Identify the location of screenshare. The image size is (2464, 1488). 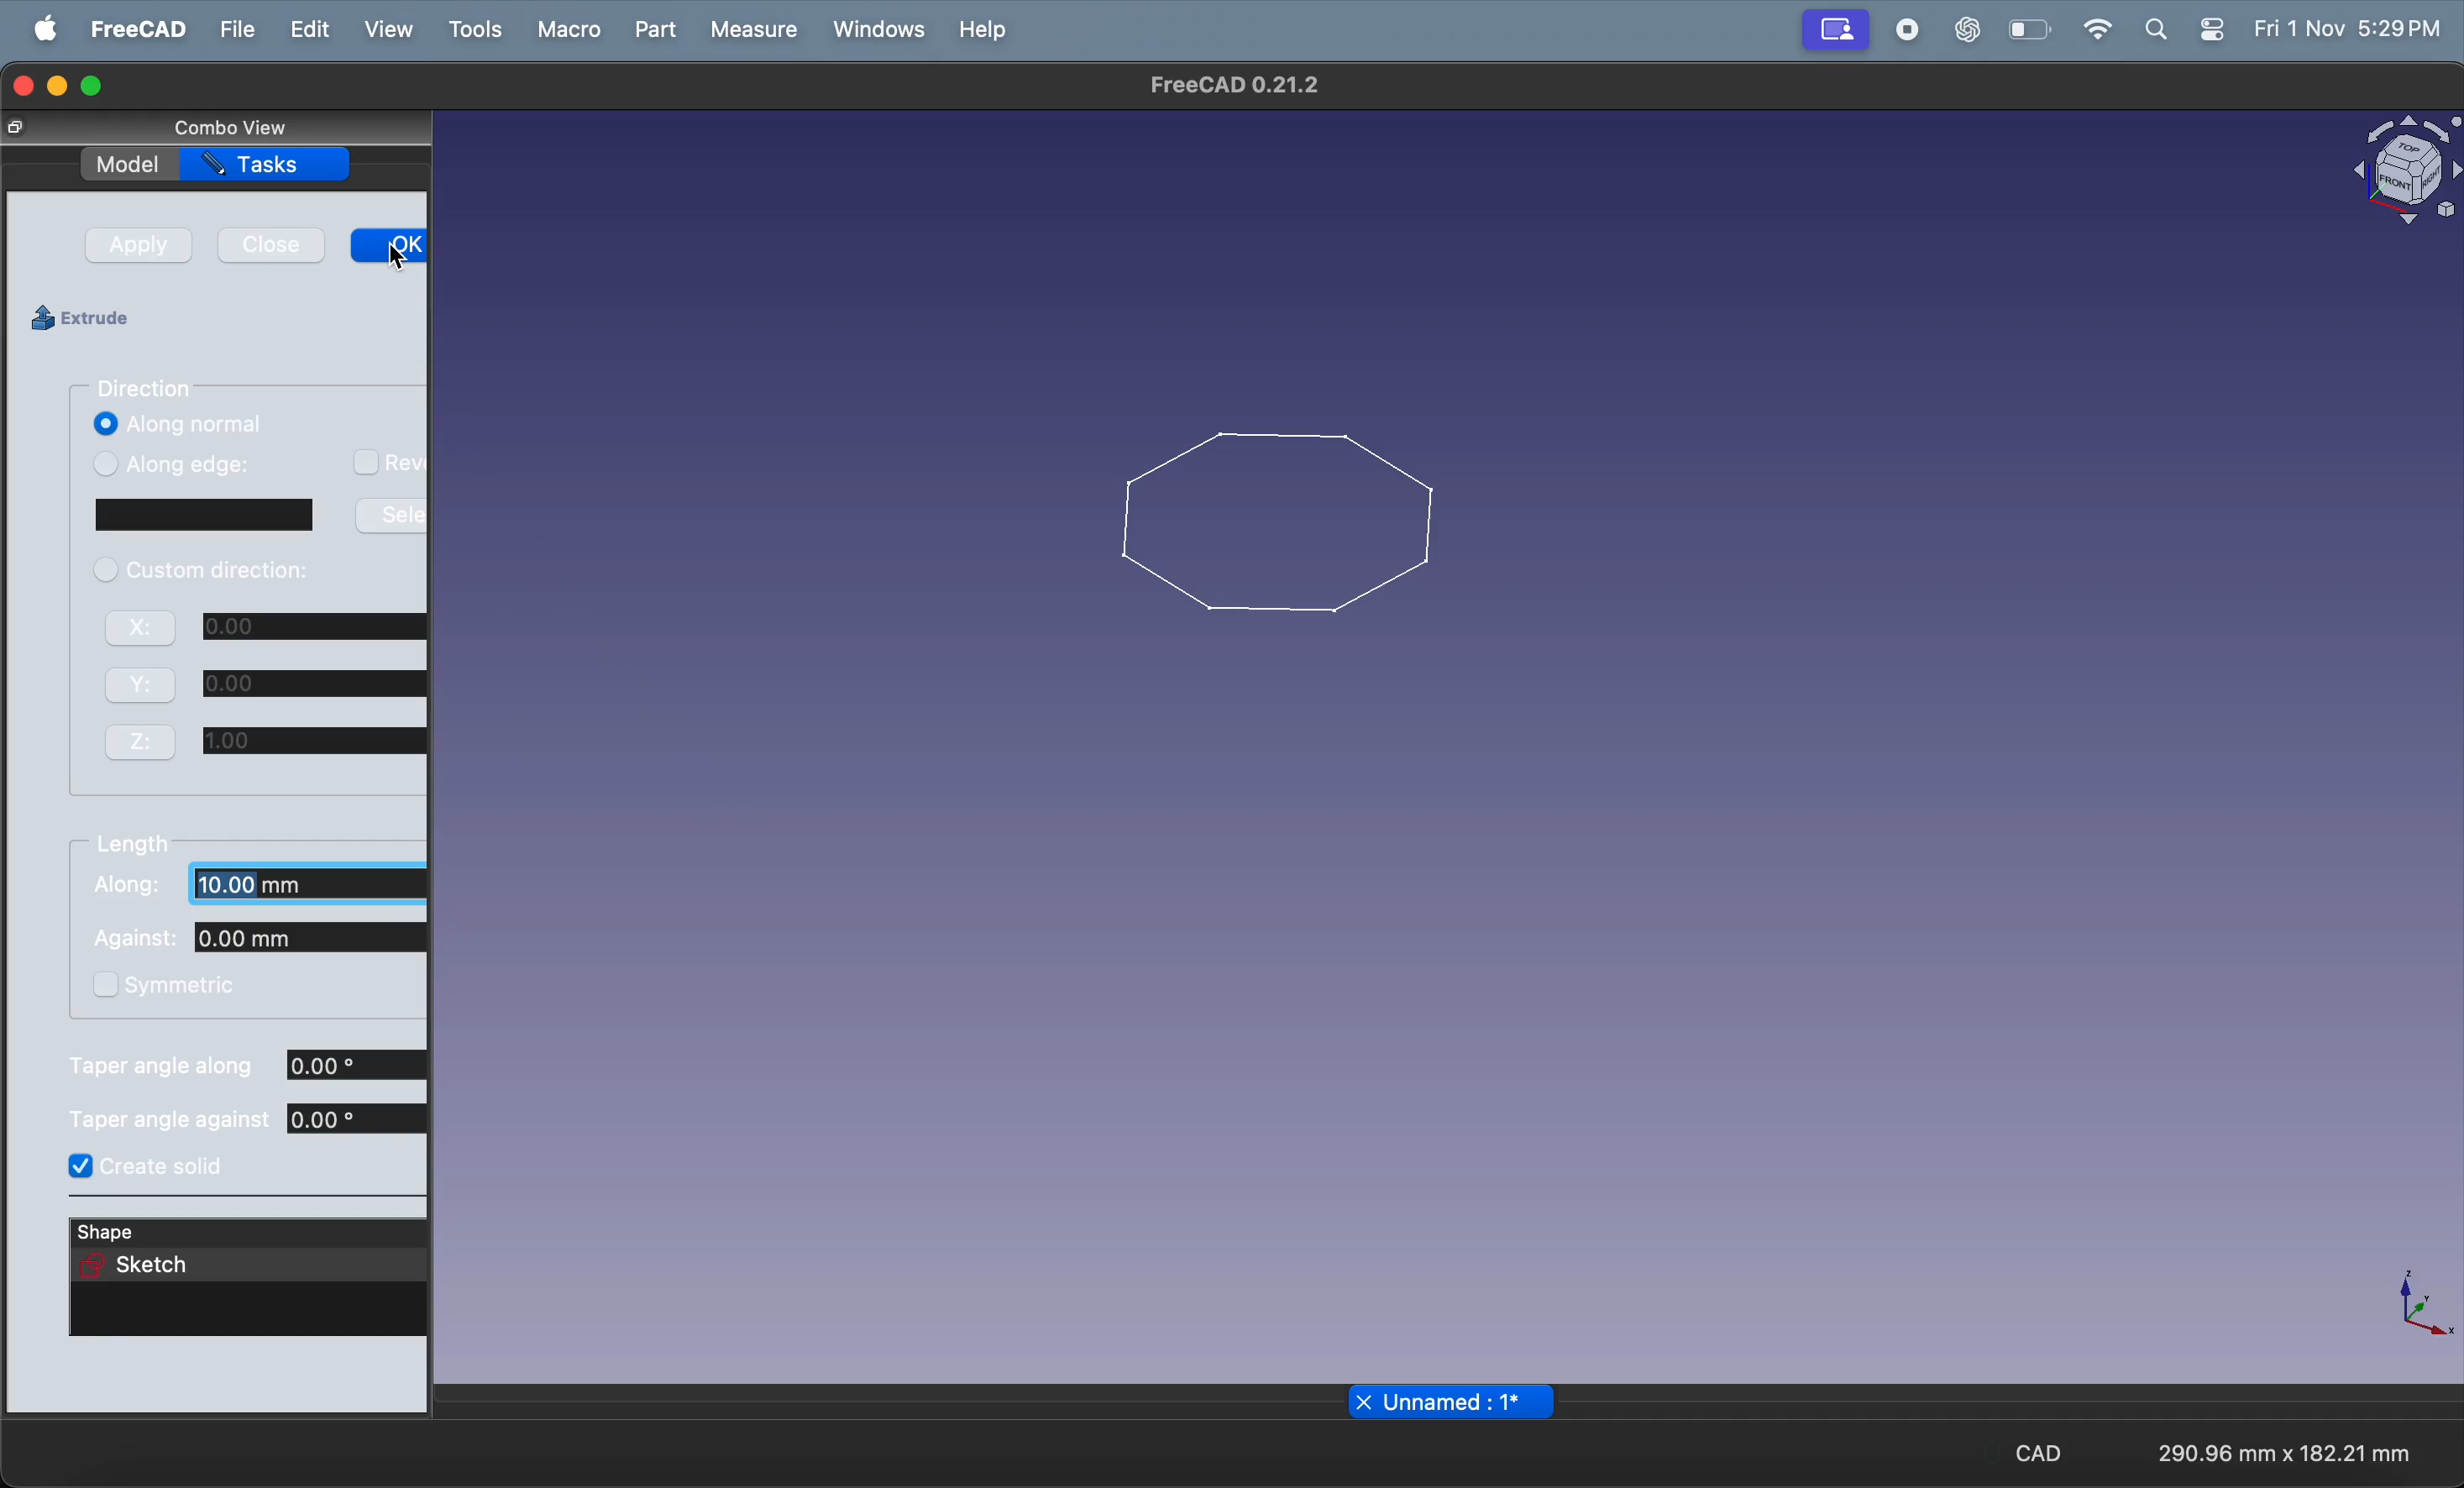
(1840, 30).